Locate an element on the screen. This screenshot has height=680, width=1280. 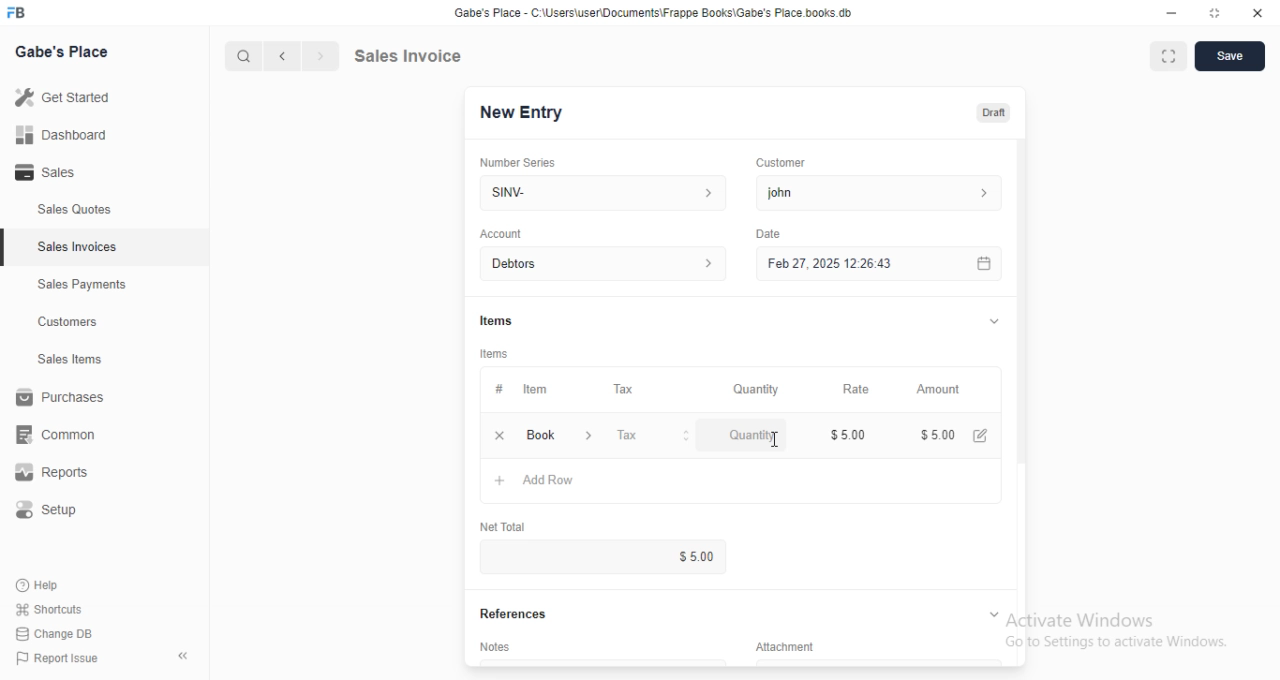
Sales Quotes is located at coordinates (74, 212).